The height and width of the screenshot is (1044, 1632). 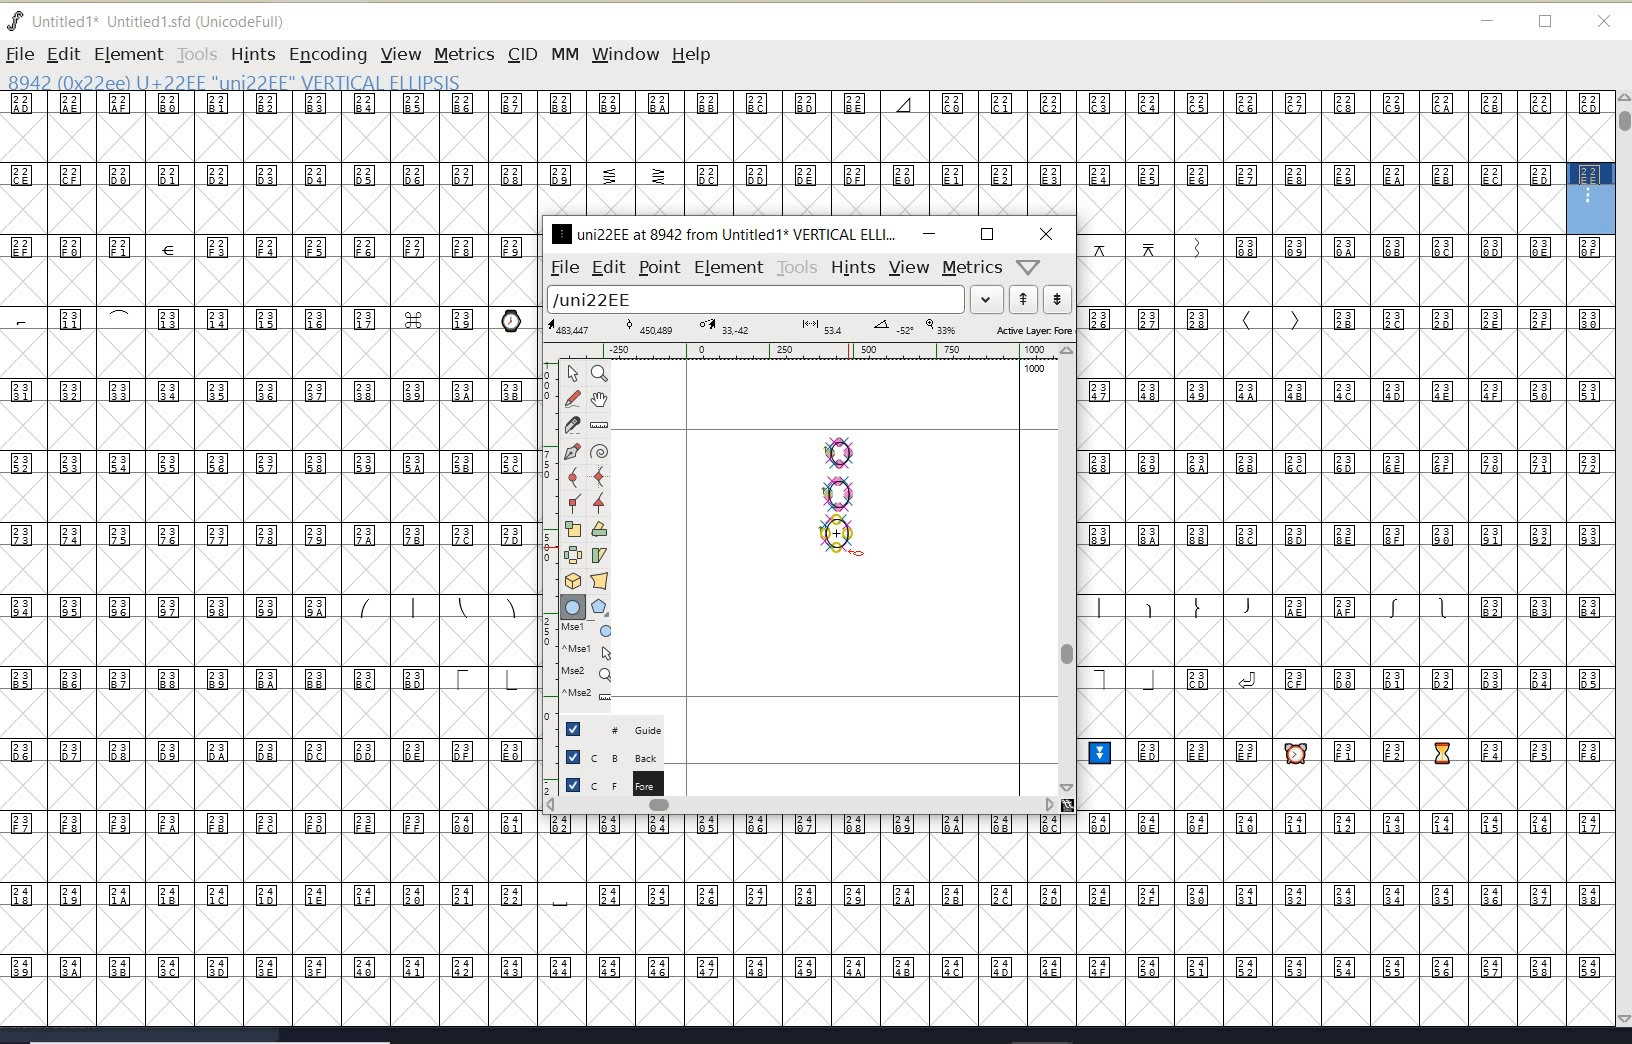 What do you see at coordinates (547, 568) in the screenshot?
I see `SCALE` at bounding box center [547, 568].